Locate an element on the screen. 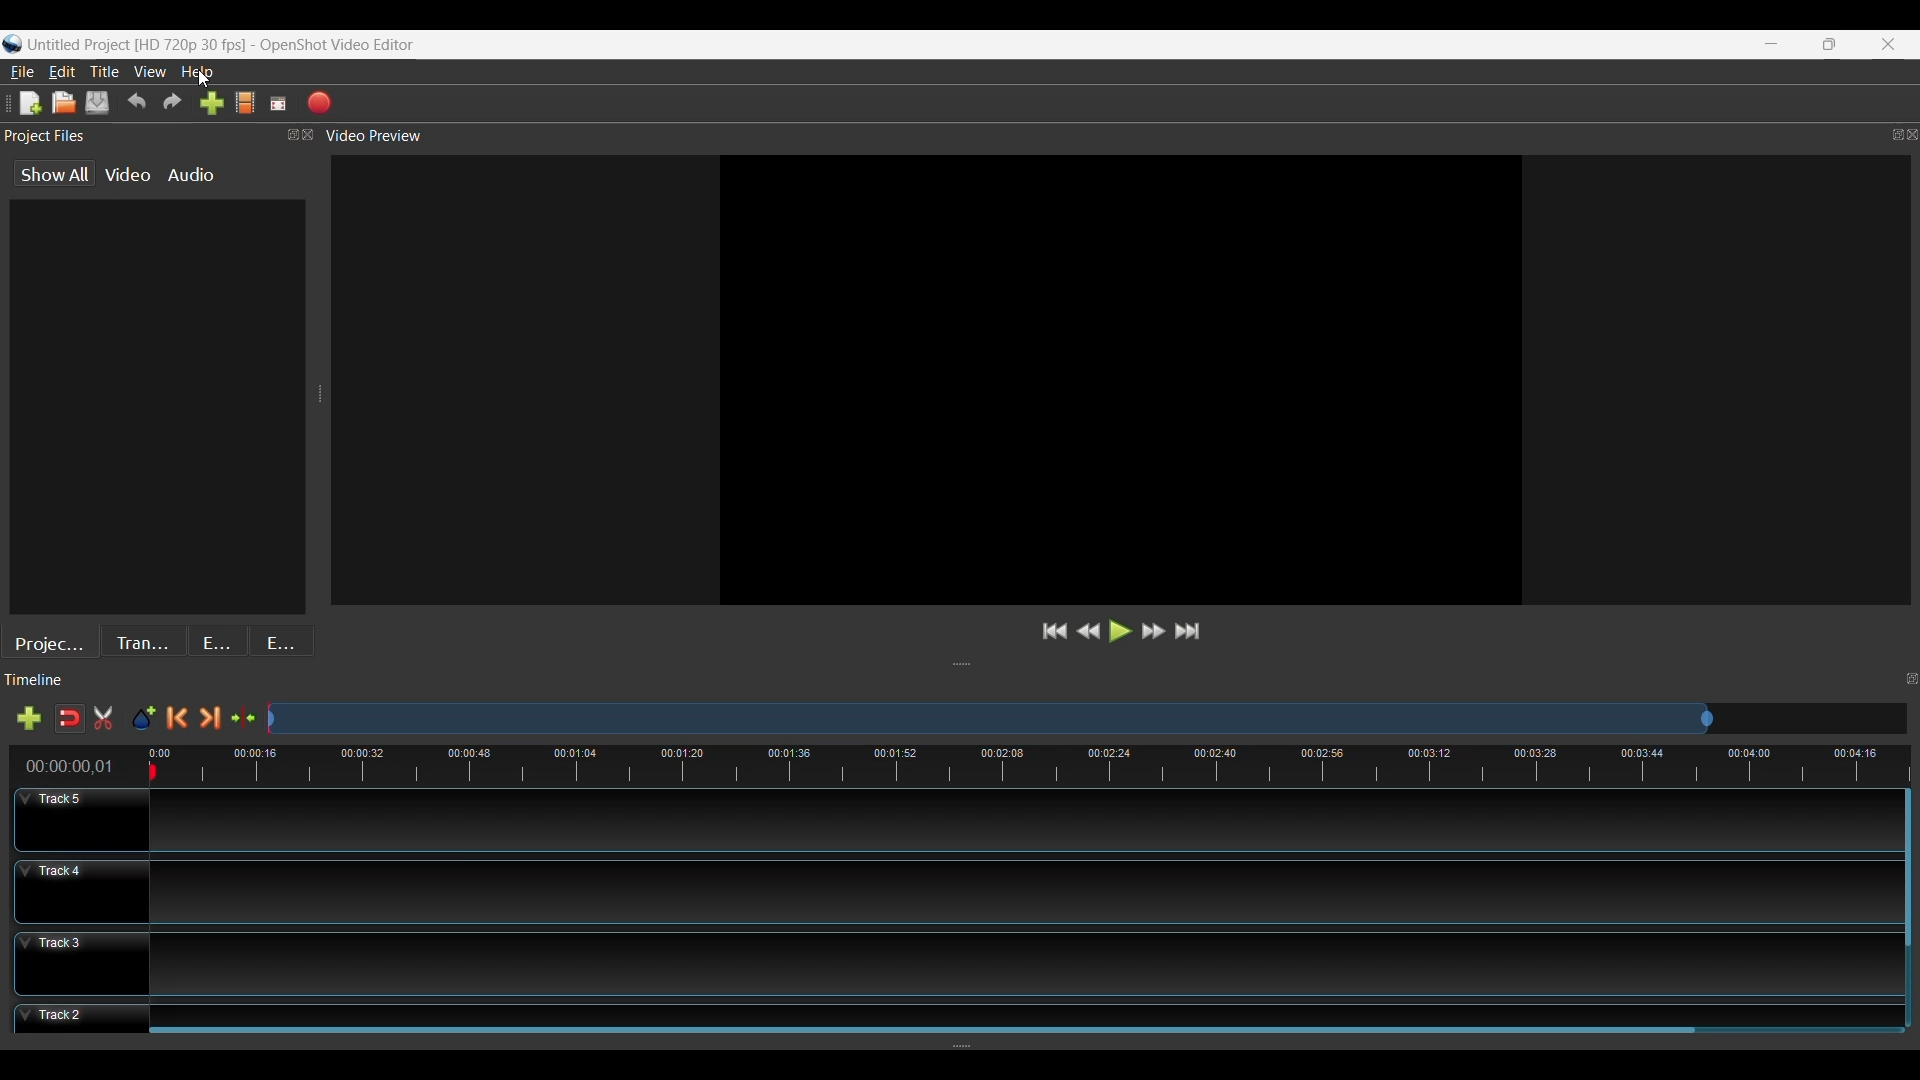 The height and width of the screenshot is (1080, 1920). View is located at coordinates (152, 71).